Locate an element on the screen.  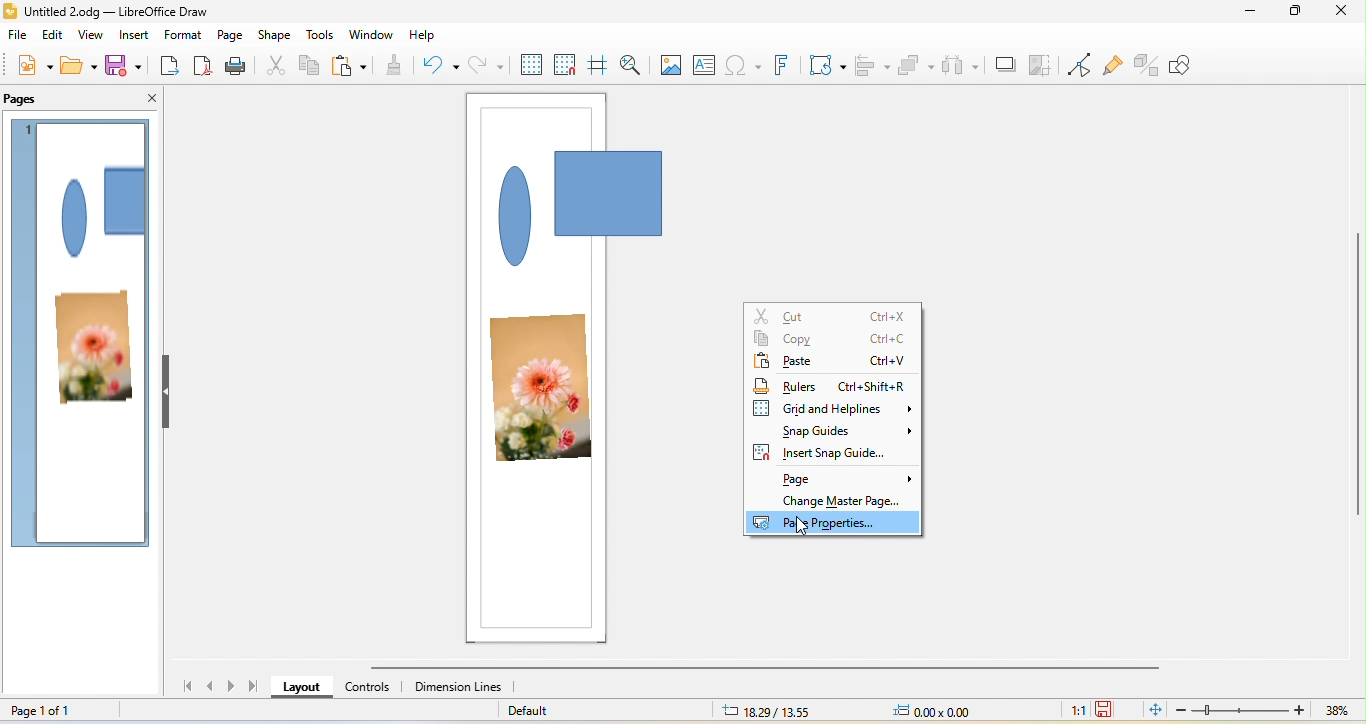
file is located at coordinates (18, 38).